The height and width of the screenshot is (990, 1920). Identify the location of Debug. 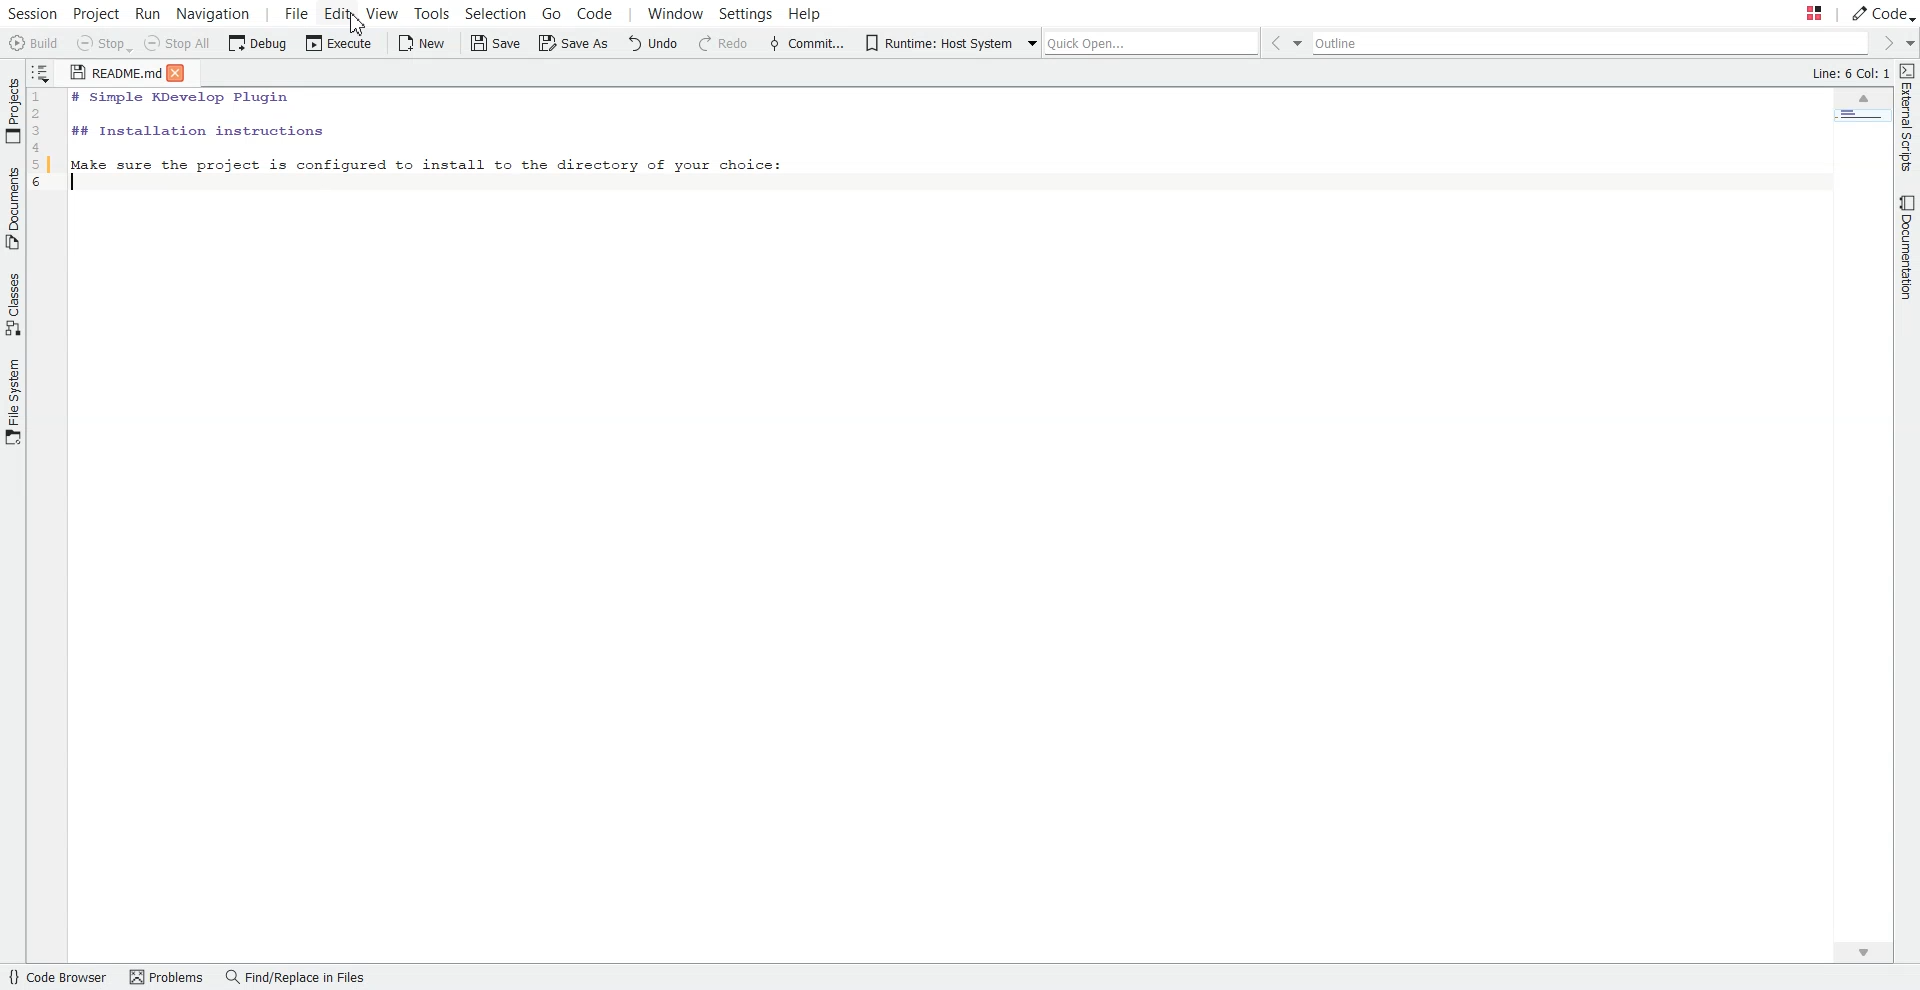
(258, 44).